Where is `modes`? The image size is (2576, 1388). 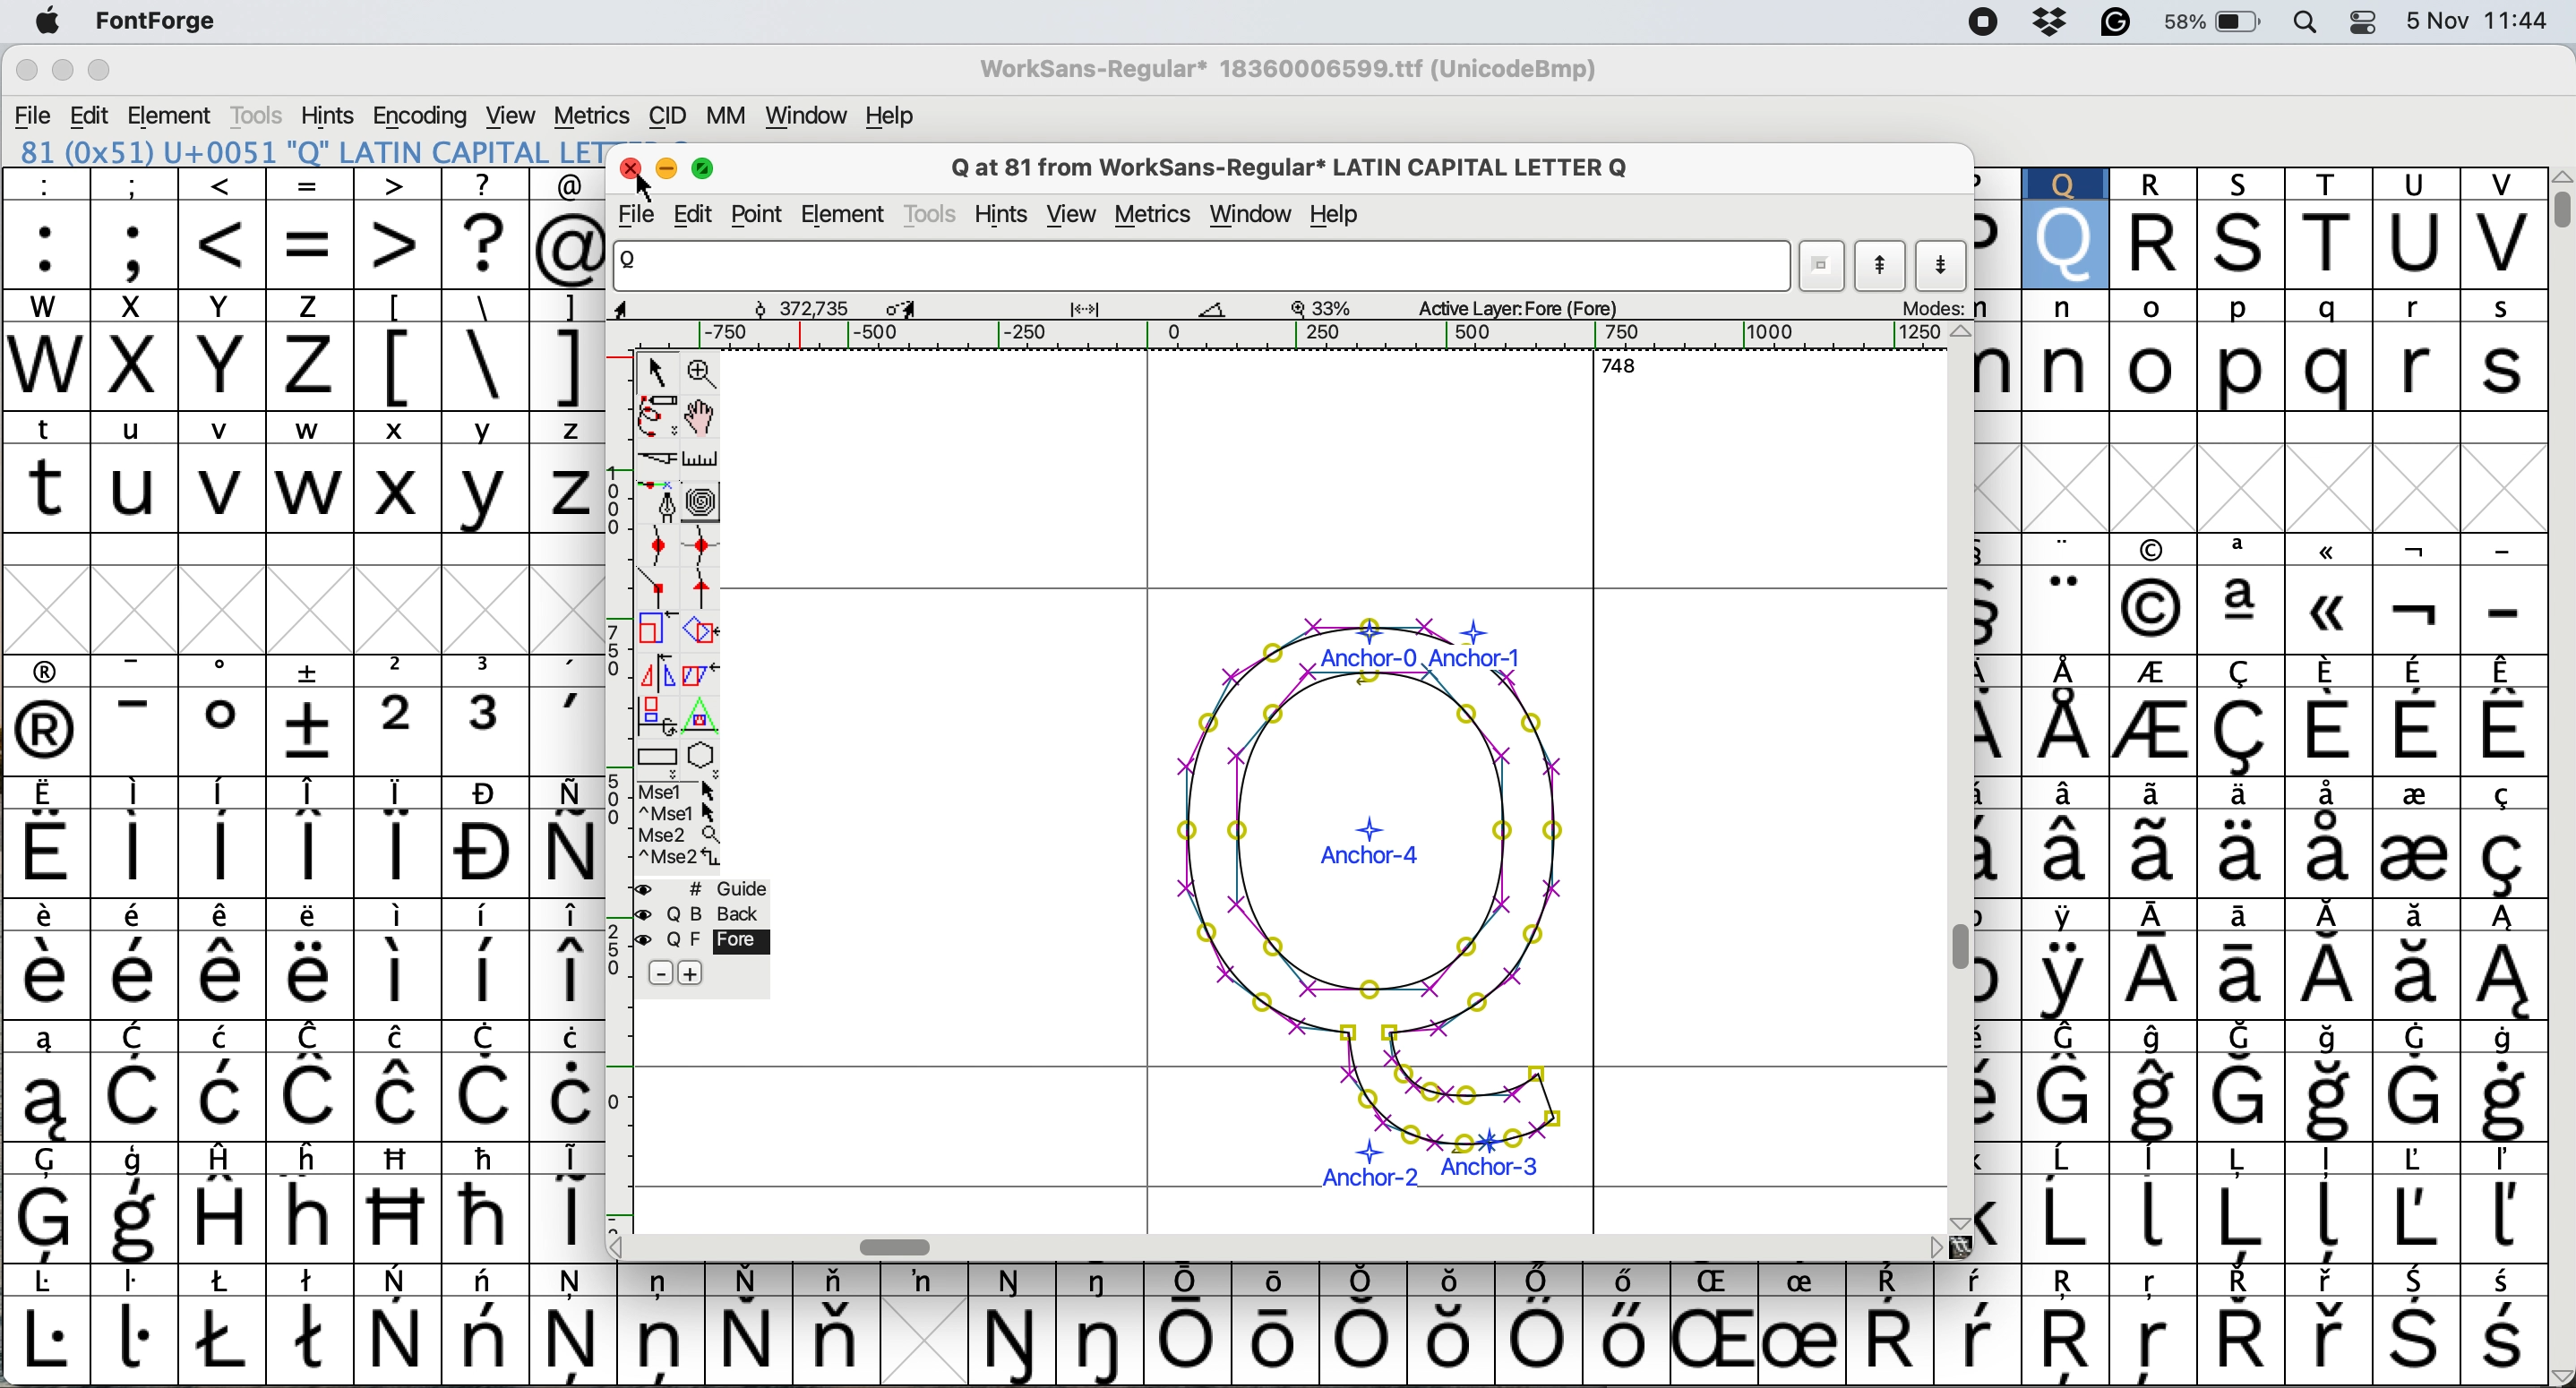
modes is located at coordinates (1939, 309).